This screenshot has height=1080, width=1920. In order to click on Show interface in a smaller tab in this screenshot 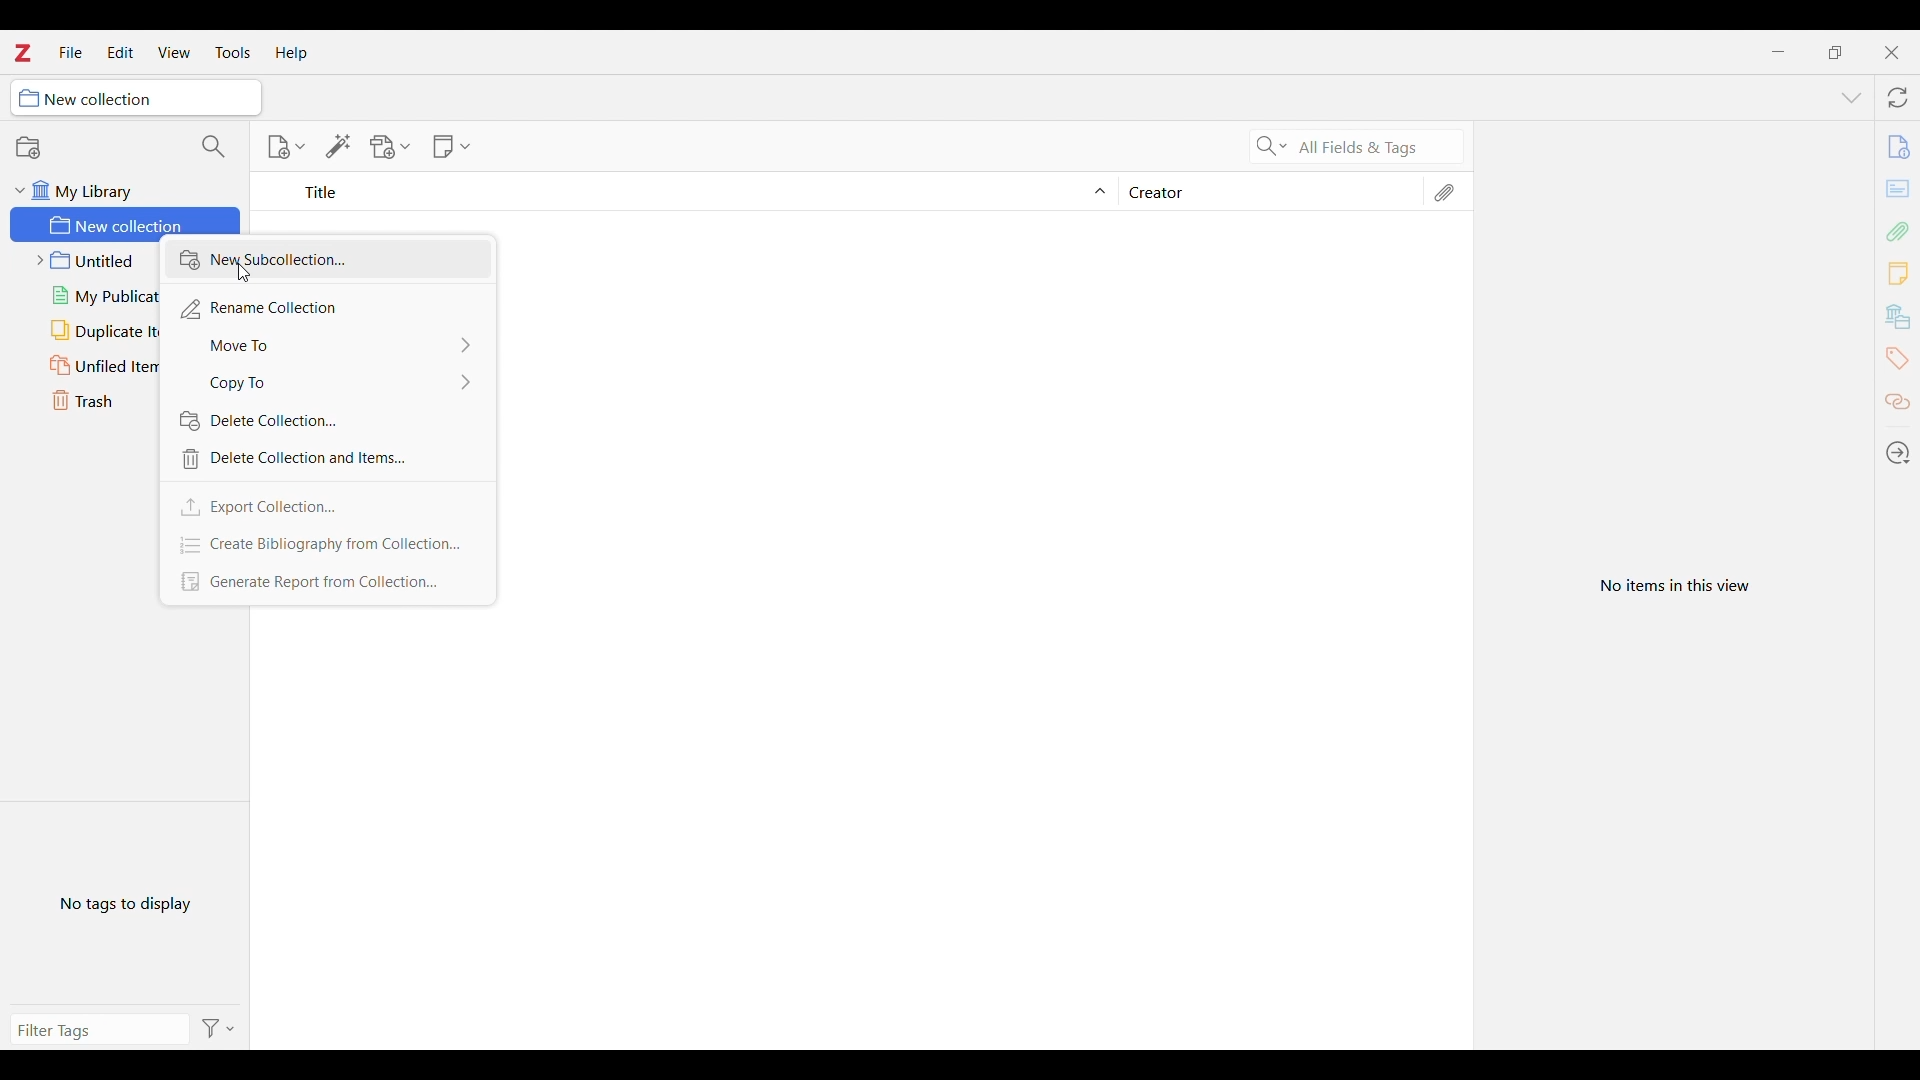, I will do `click(1835, 53)`.